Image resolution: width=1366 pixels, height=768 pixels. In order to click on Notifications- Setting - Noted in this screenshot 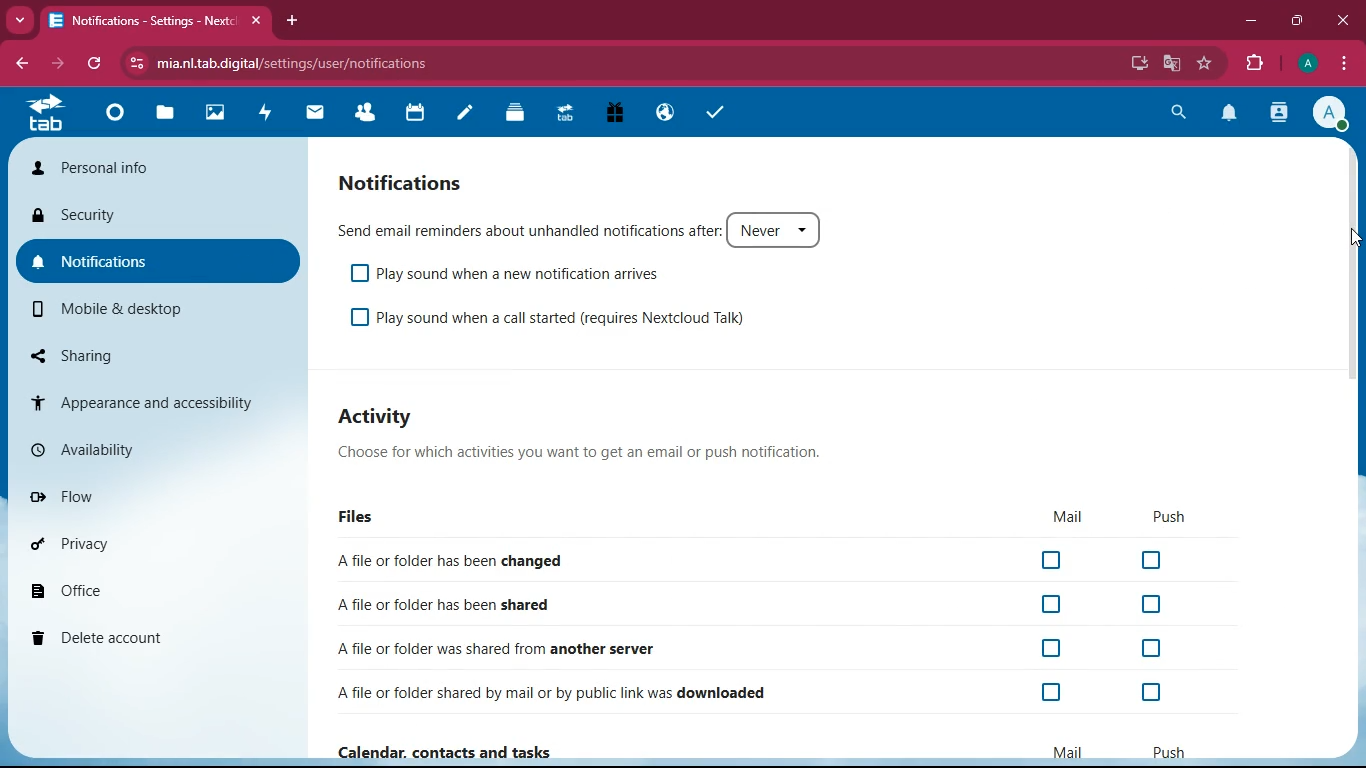, I will do `click(145, 22)`.